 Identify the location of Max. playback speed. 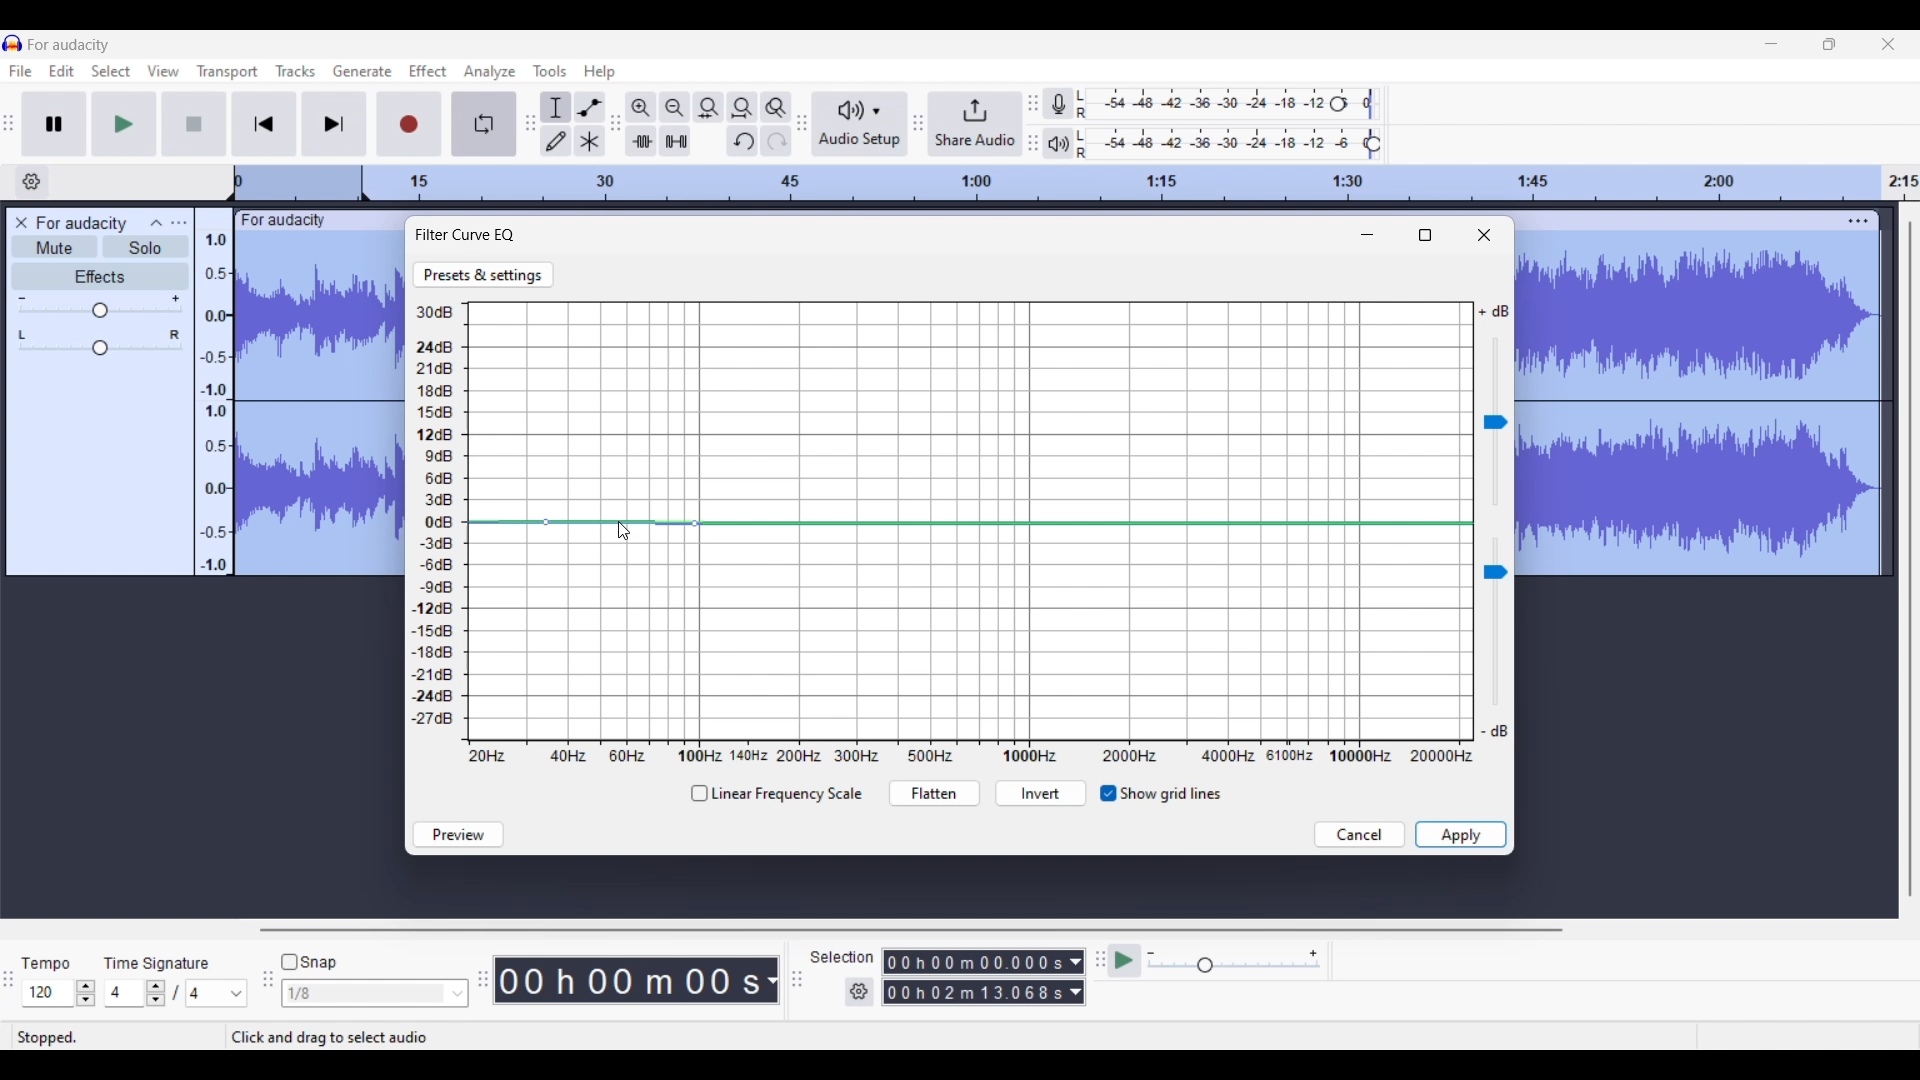
(1313, 954).